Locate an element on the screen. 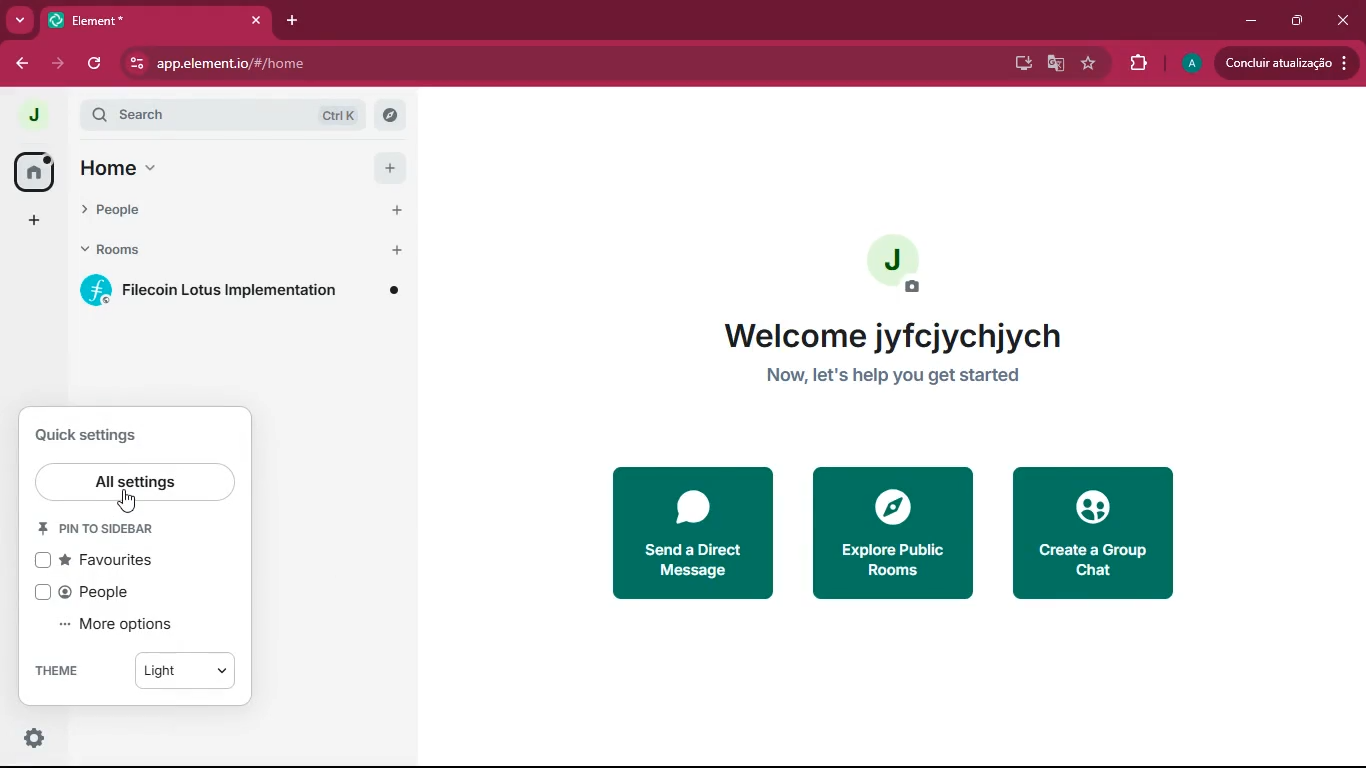 The height and width of the screenshot is (768, 1366). app.elementio/#/home is located at coordinates (365, 65).